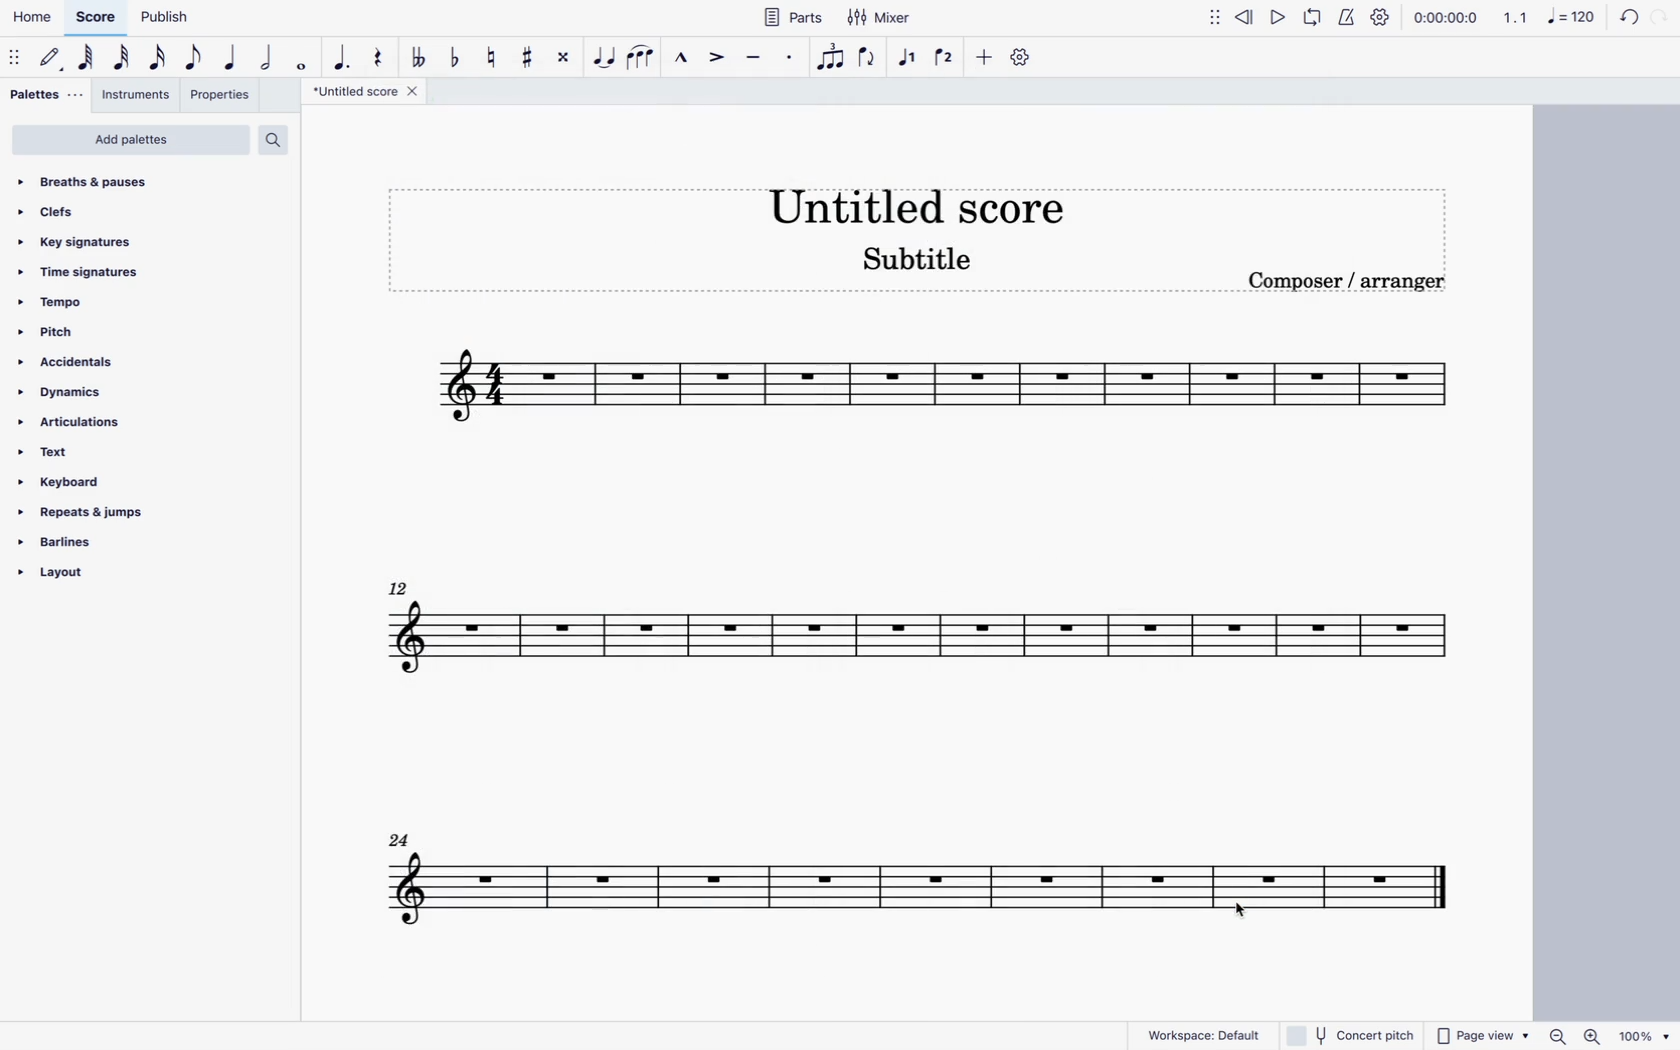 Image resolution: width=1680 pixels, height=1050 pixels. Describe the element at coordinates (1211, 14) in the screenshot. I see `More` at that location.